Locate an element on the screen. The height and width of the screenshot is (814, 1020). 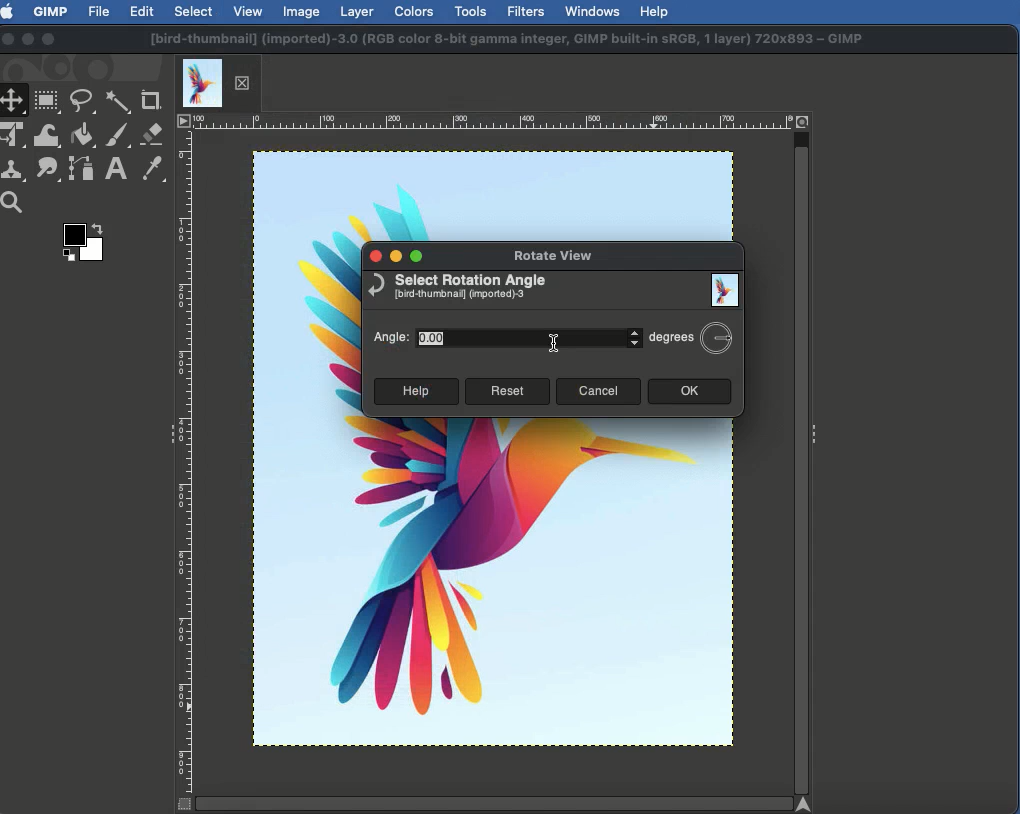
horizontal Ruler is located at coordinates (492, 121).